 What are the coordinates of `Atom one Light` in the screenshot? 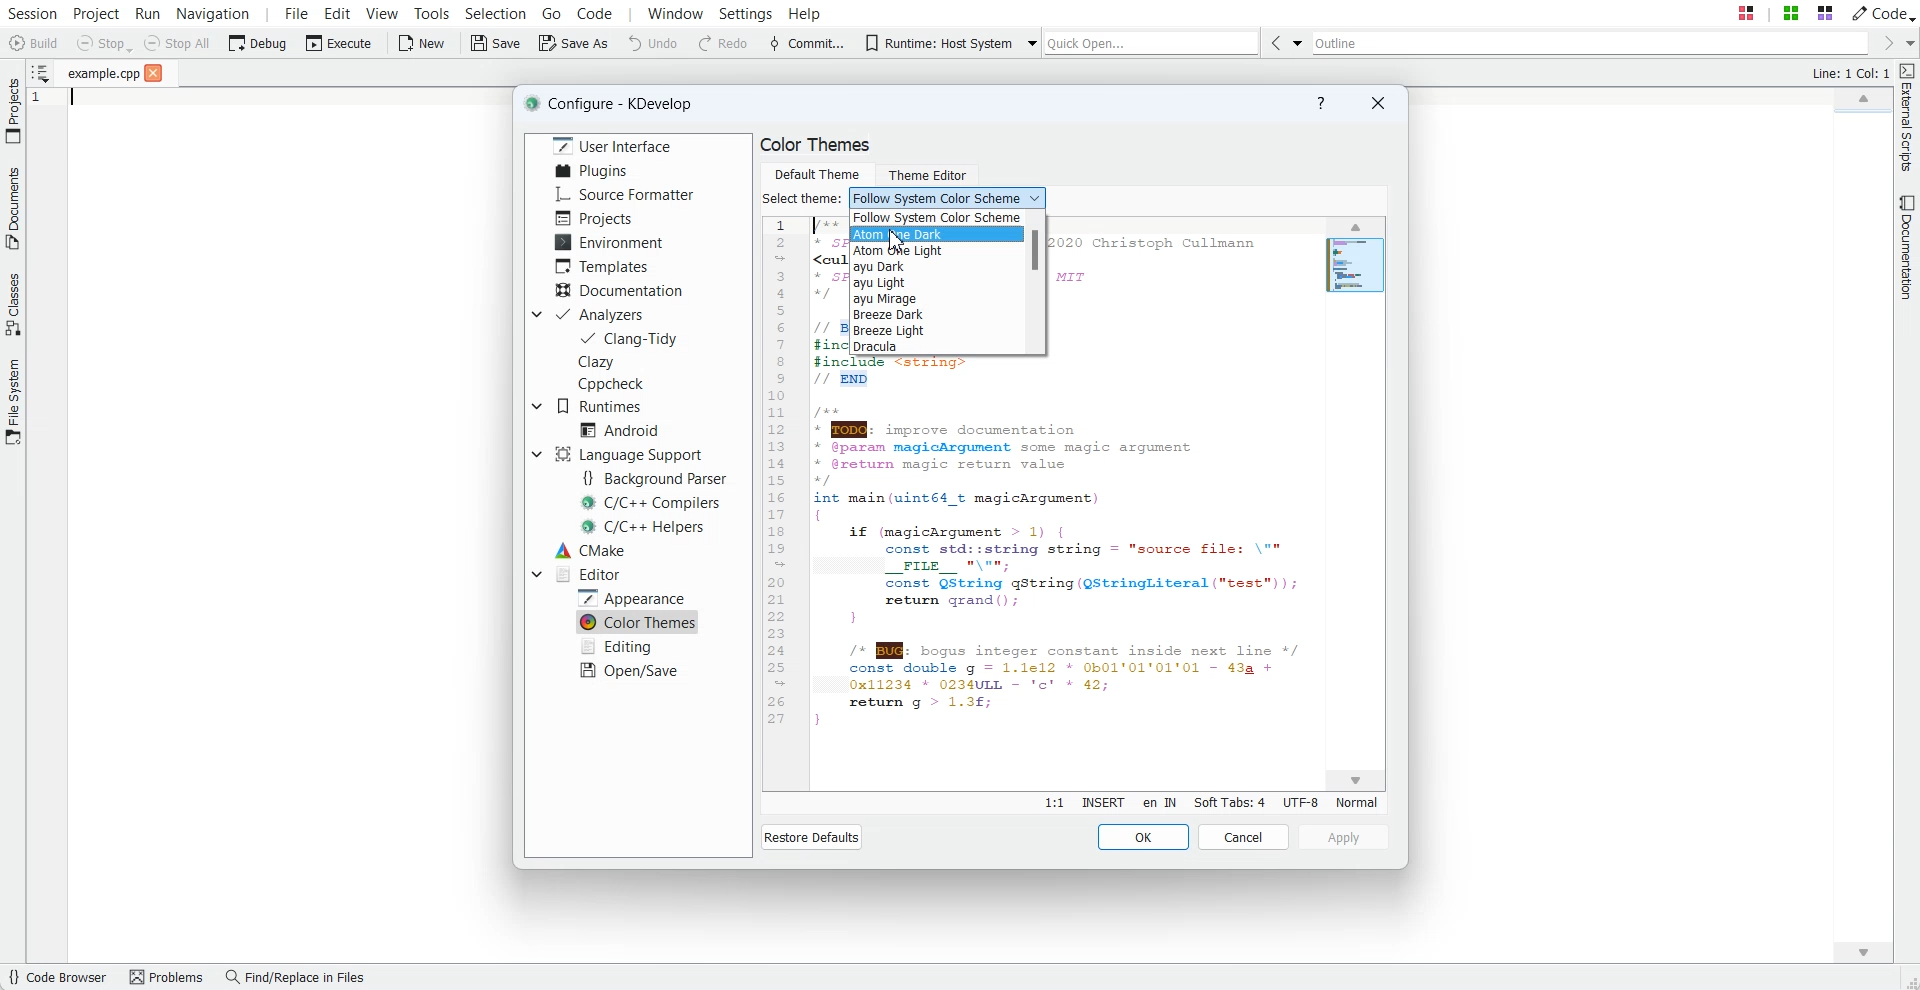 It's located at (938, 251).